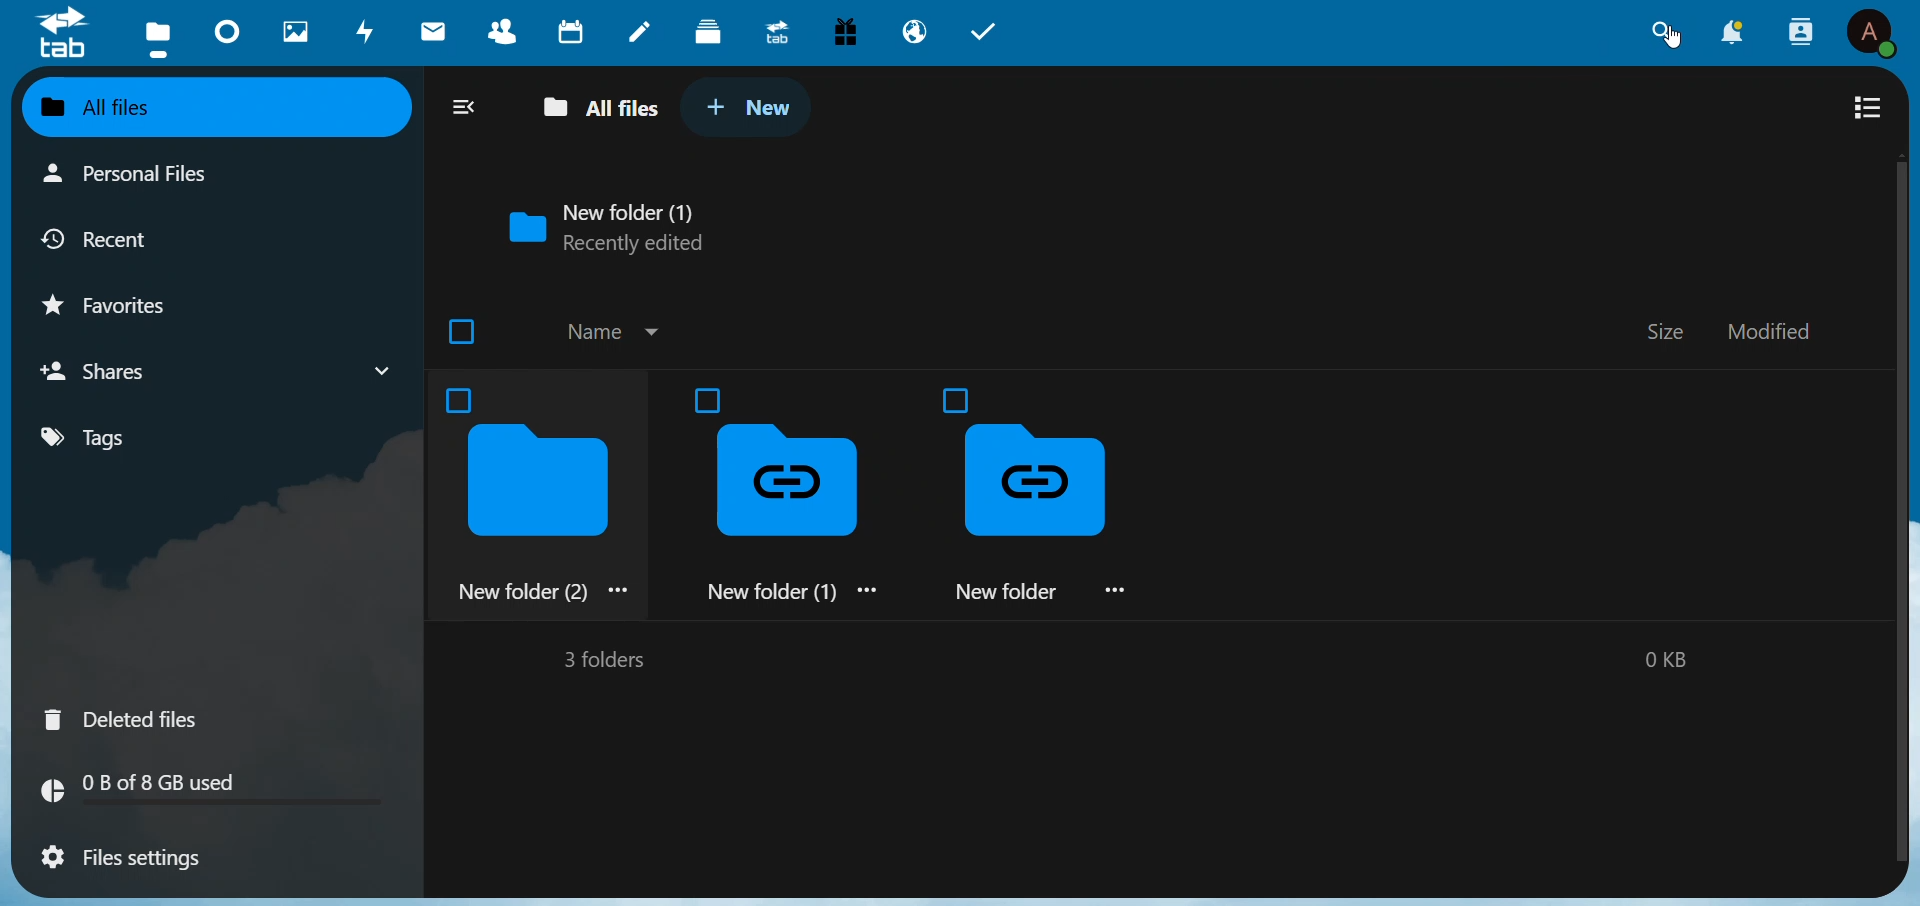  Describe the element at coordinates (1877, 35) in the screenshot. I see `user` at that location.